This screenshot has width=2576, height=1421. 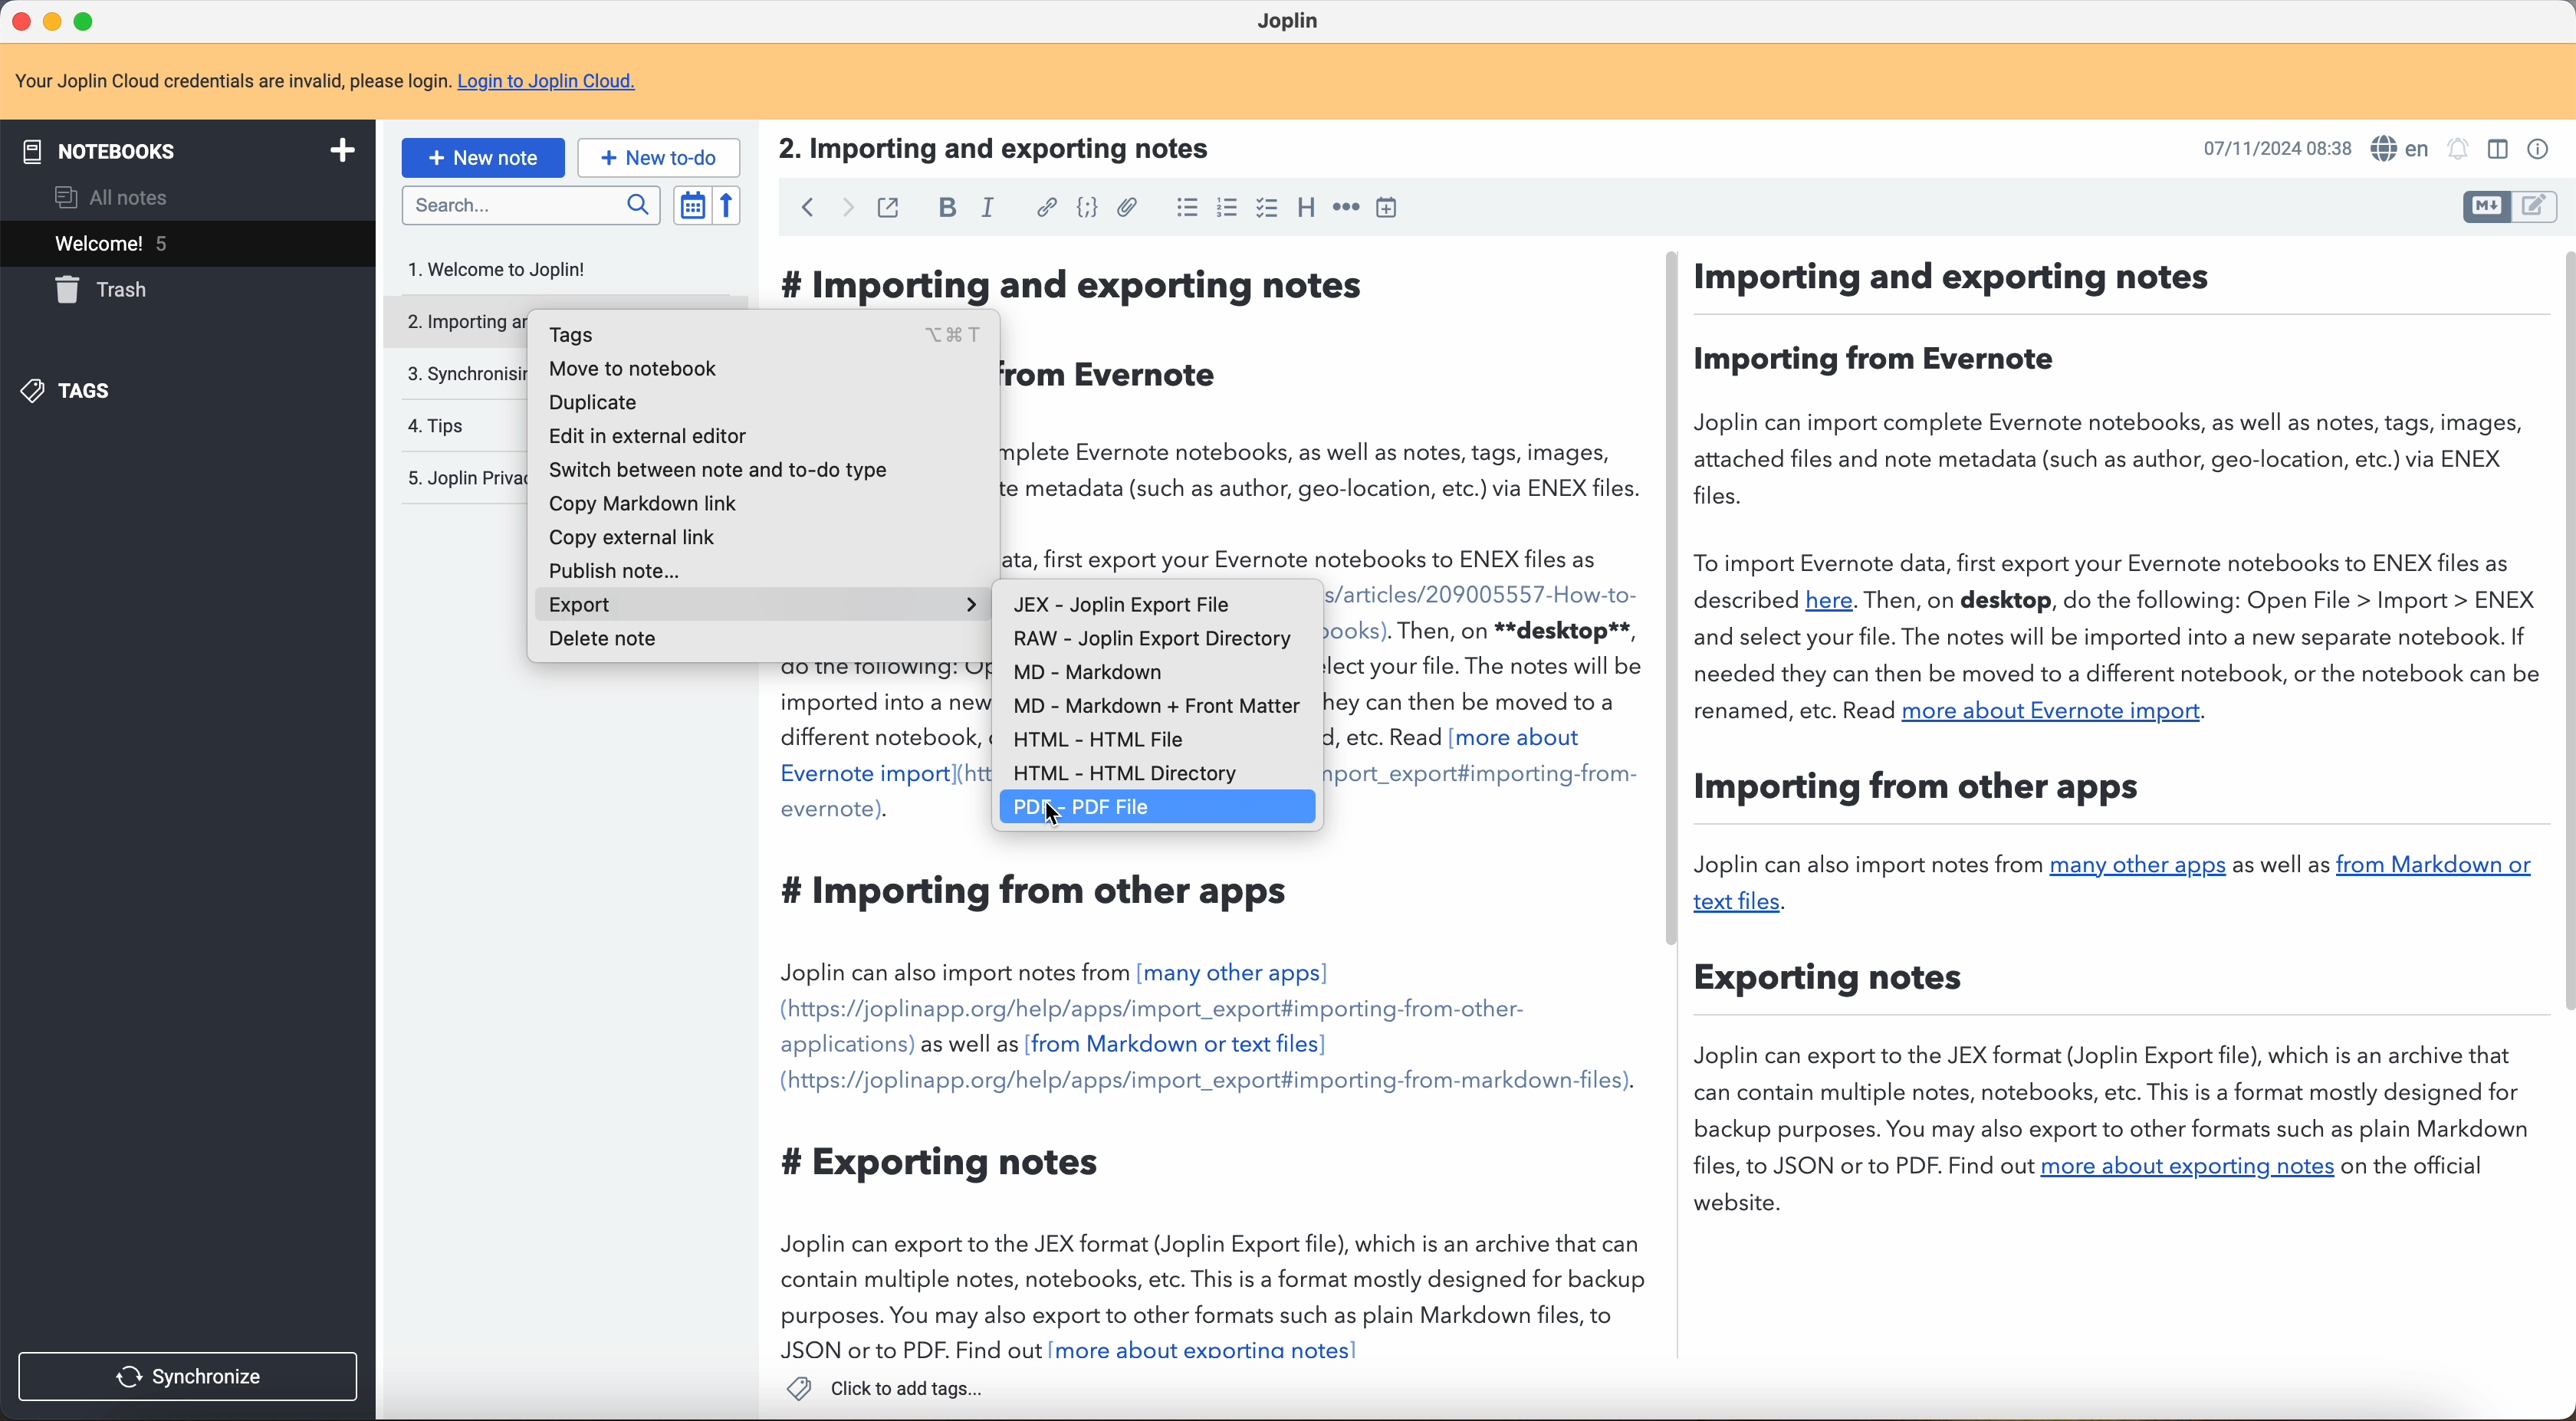 I want to click on tags, so click(x=766, y=334).